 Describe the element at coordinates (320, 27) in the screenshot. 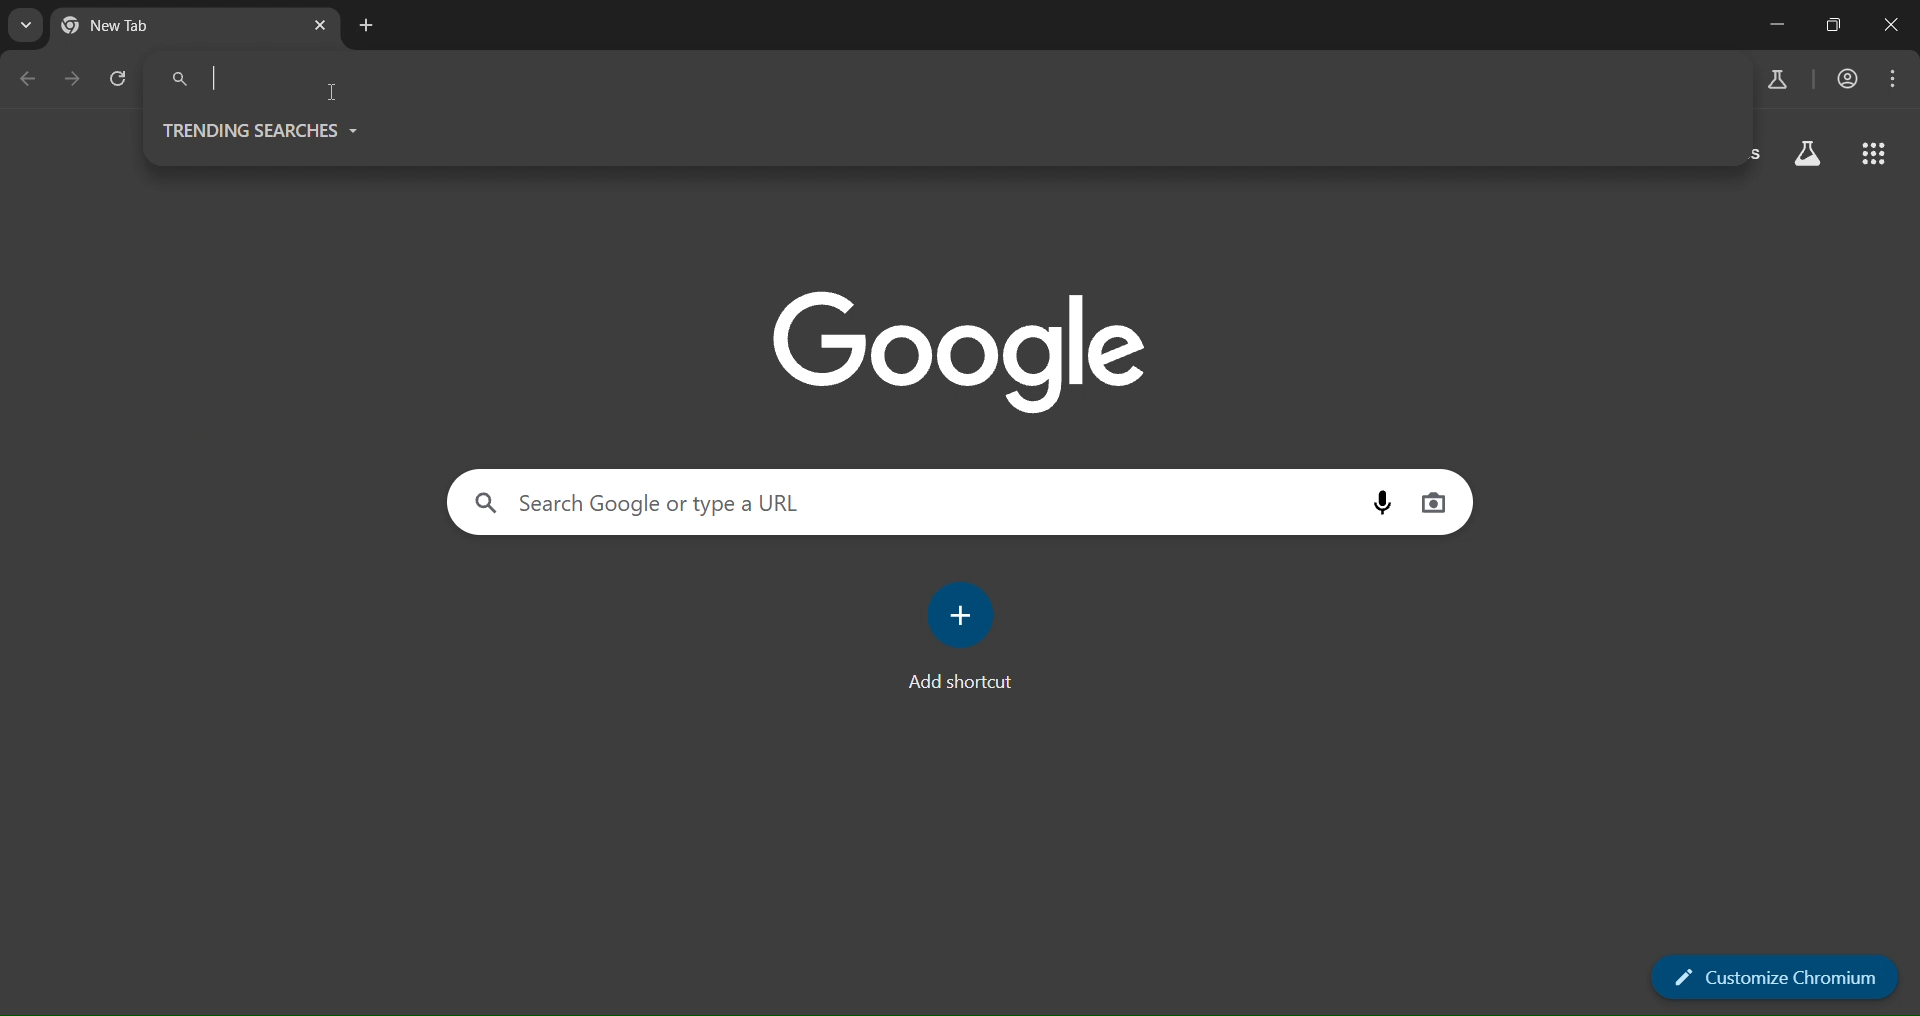

I see `close tab` at that location.